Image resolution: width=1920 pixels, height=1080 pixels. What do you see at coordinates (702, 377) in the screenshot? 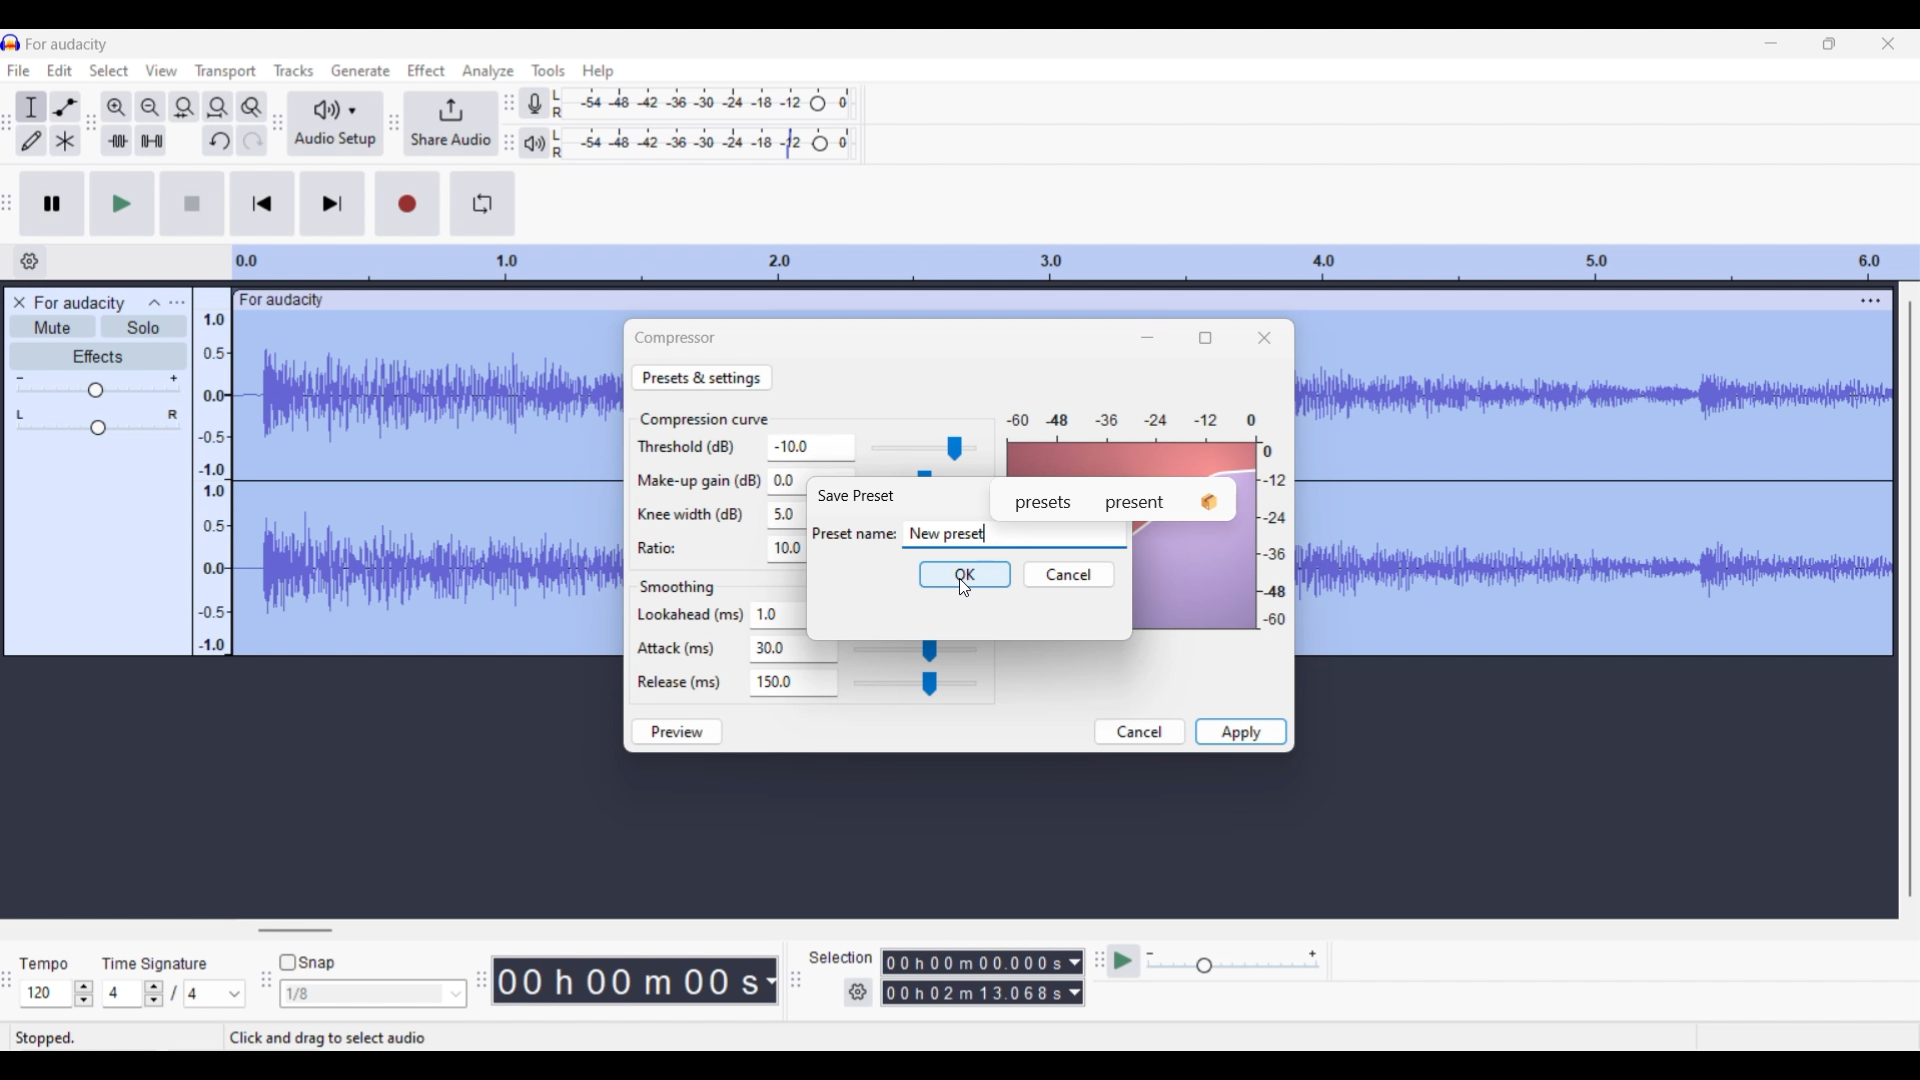
I see `Preset and settings` at bounding box center [702, 377].